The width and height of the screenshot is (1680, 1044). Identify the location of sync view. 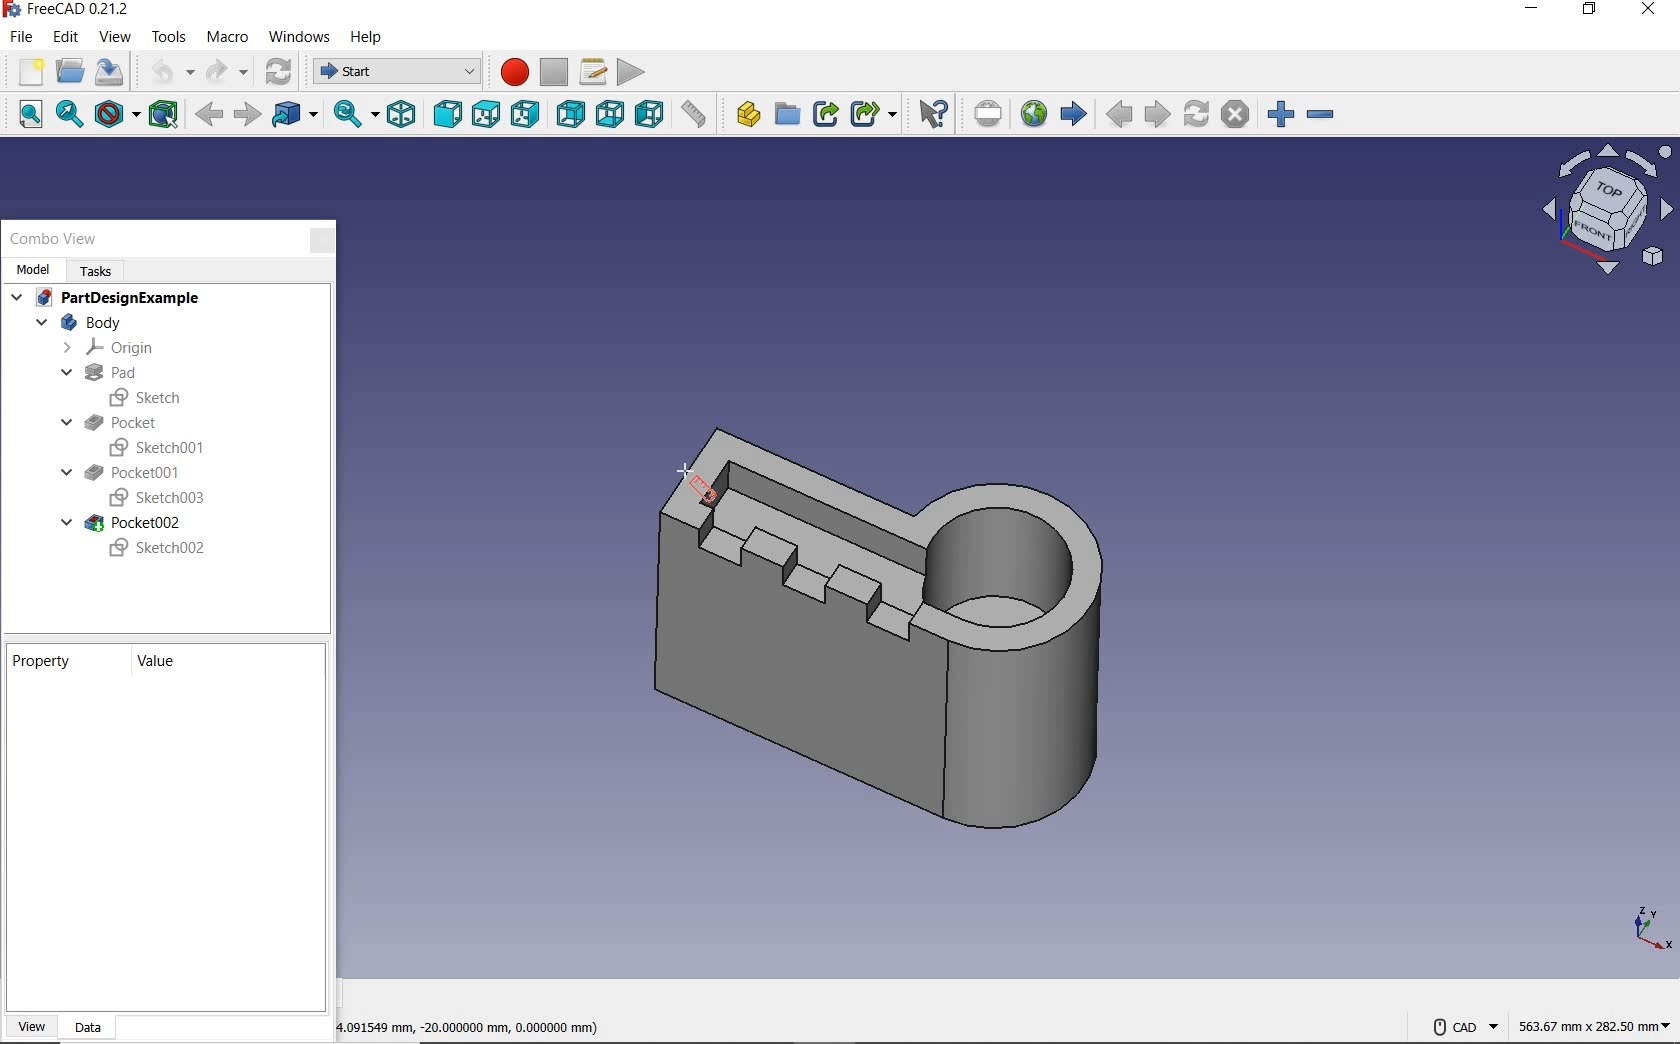
(352, 115).